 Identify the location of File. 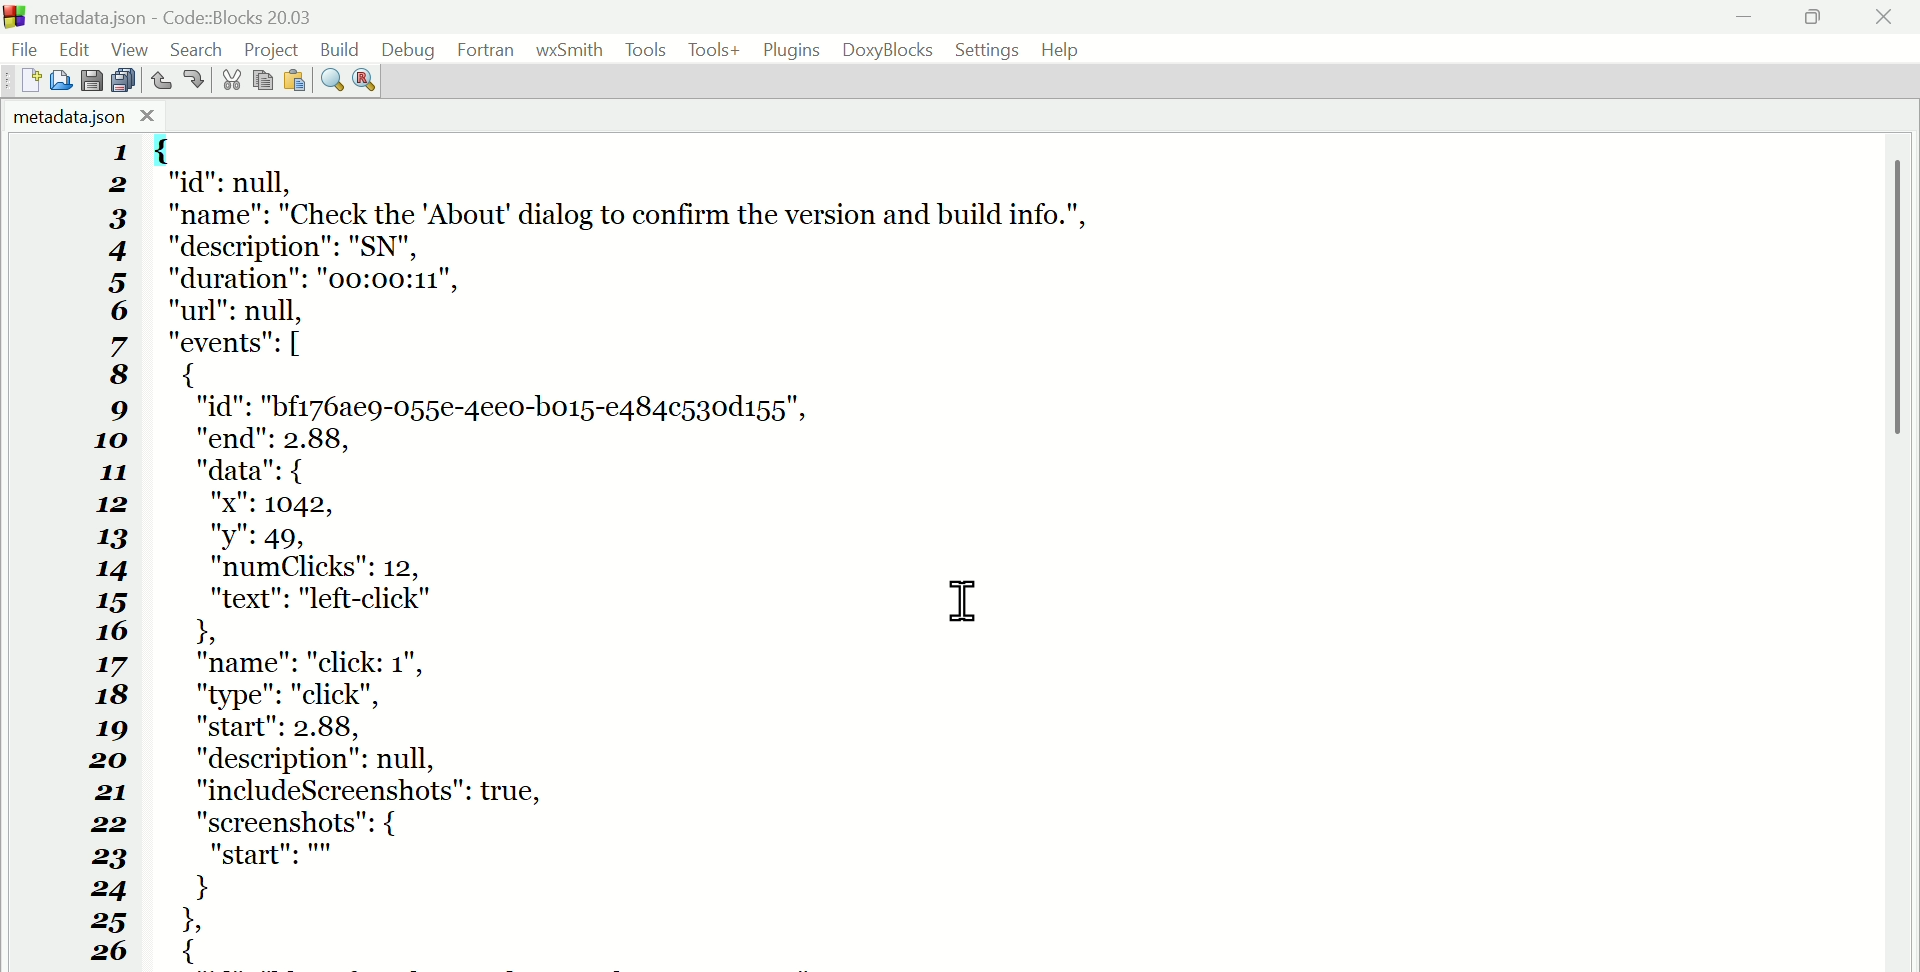
(30, 47).